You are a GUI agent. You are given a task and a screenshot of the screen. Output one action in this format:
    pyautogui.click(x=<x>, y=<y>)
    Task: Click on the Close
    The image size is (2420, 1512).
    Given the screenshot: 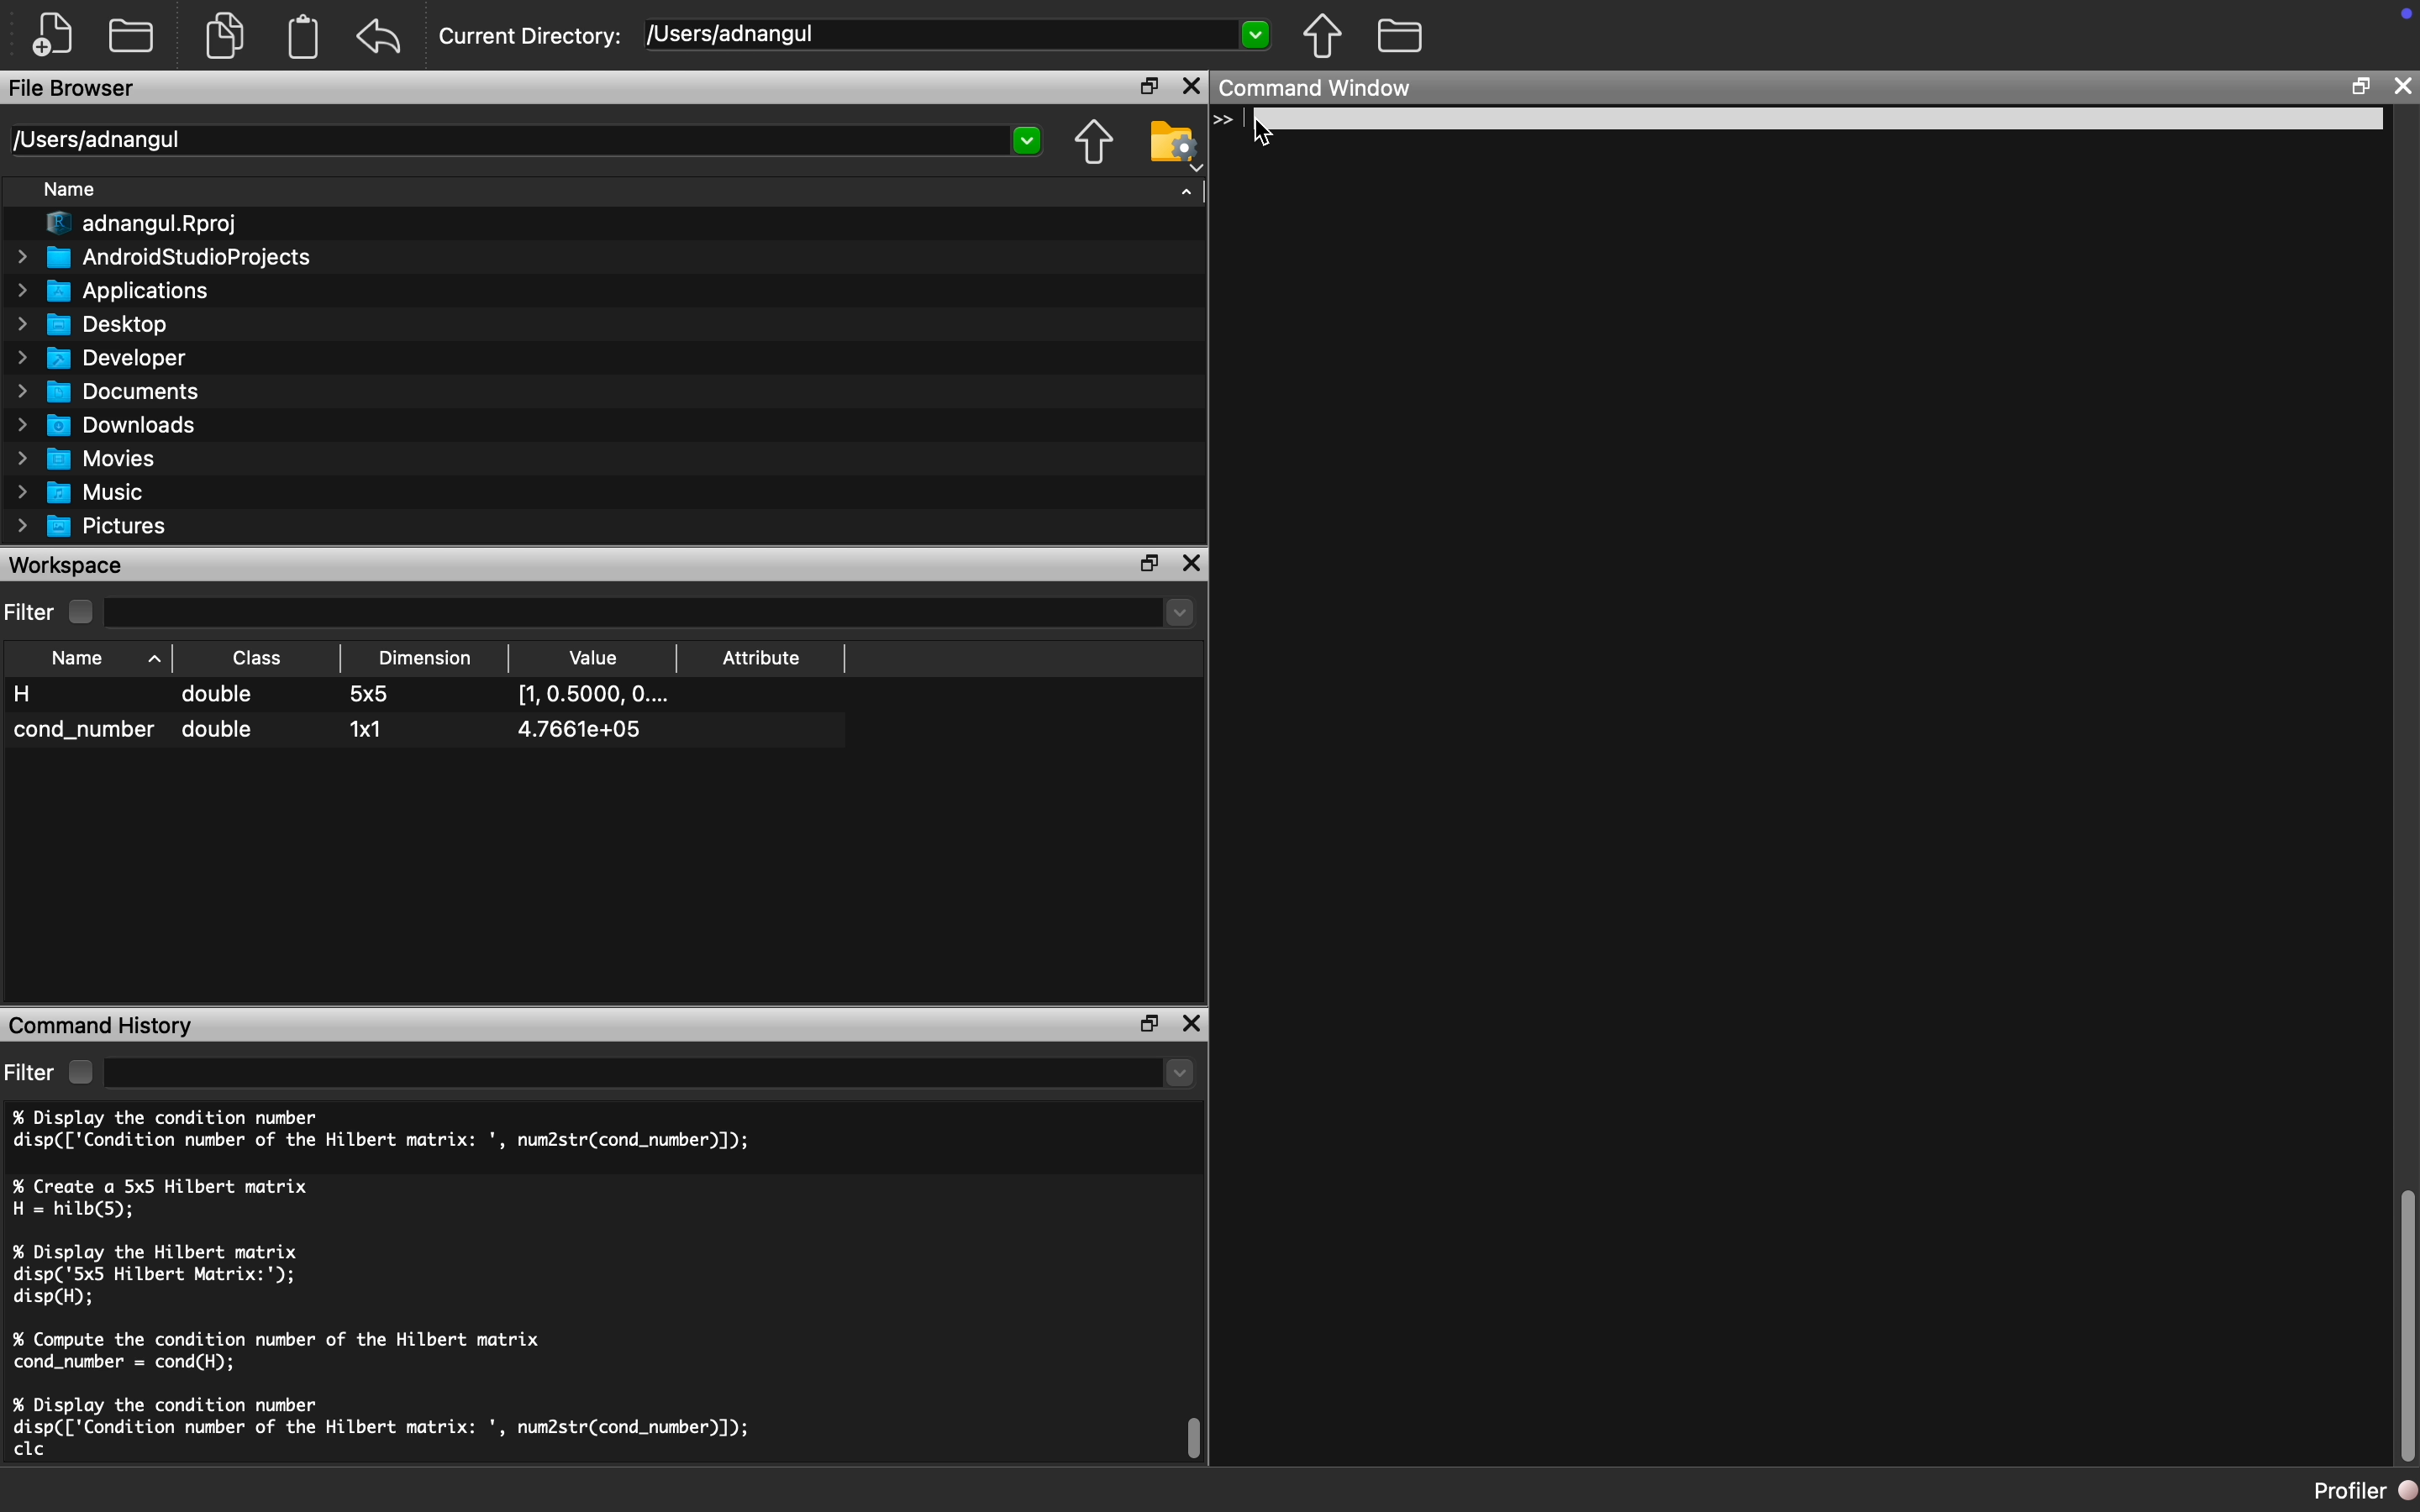 What is the action you would take?
    pyautogui.click(x=1193, y=87)
    